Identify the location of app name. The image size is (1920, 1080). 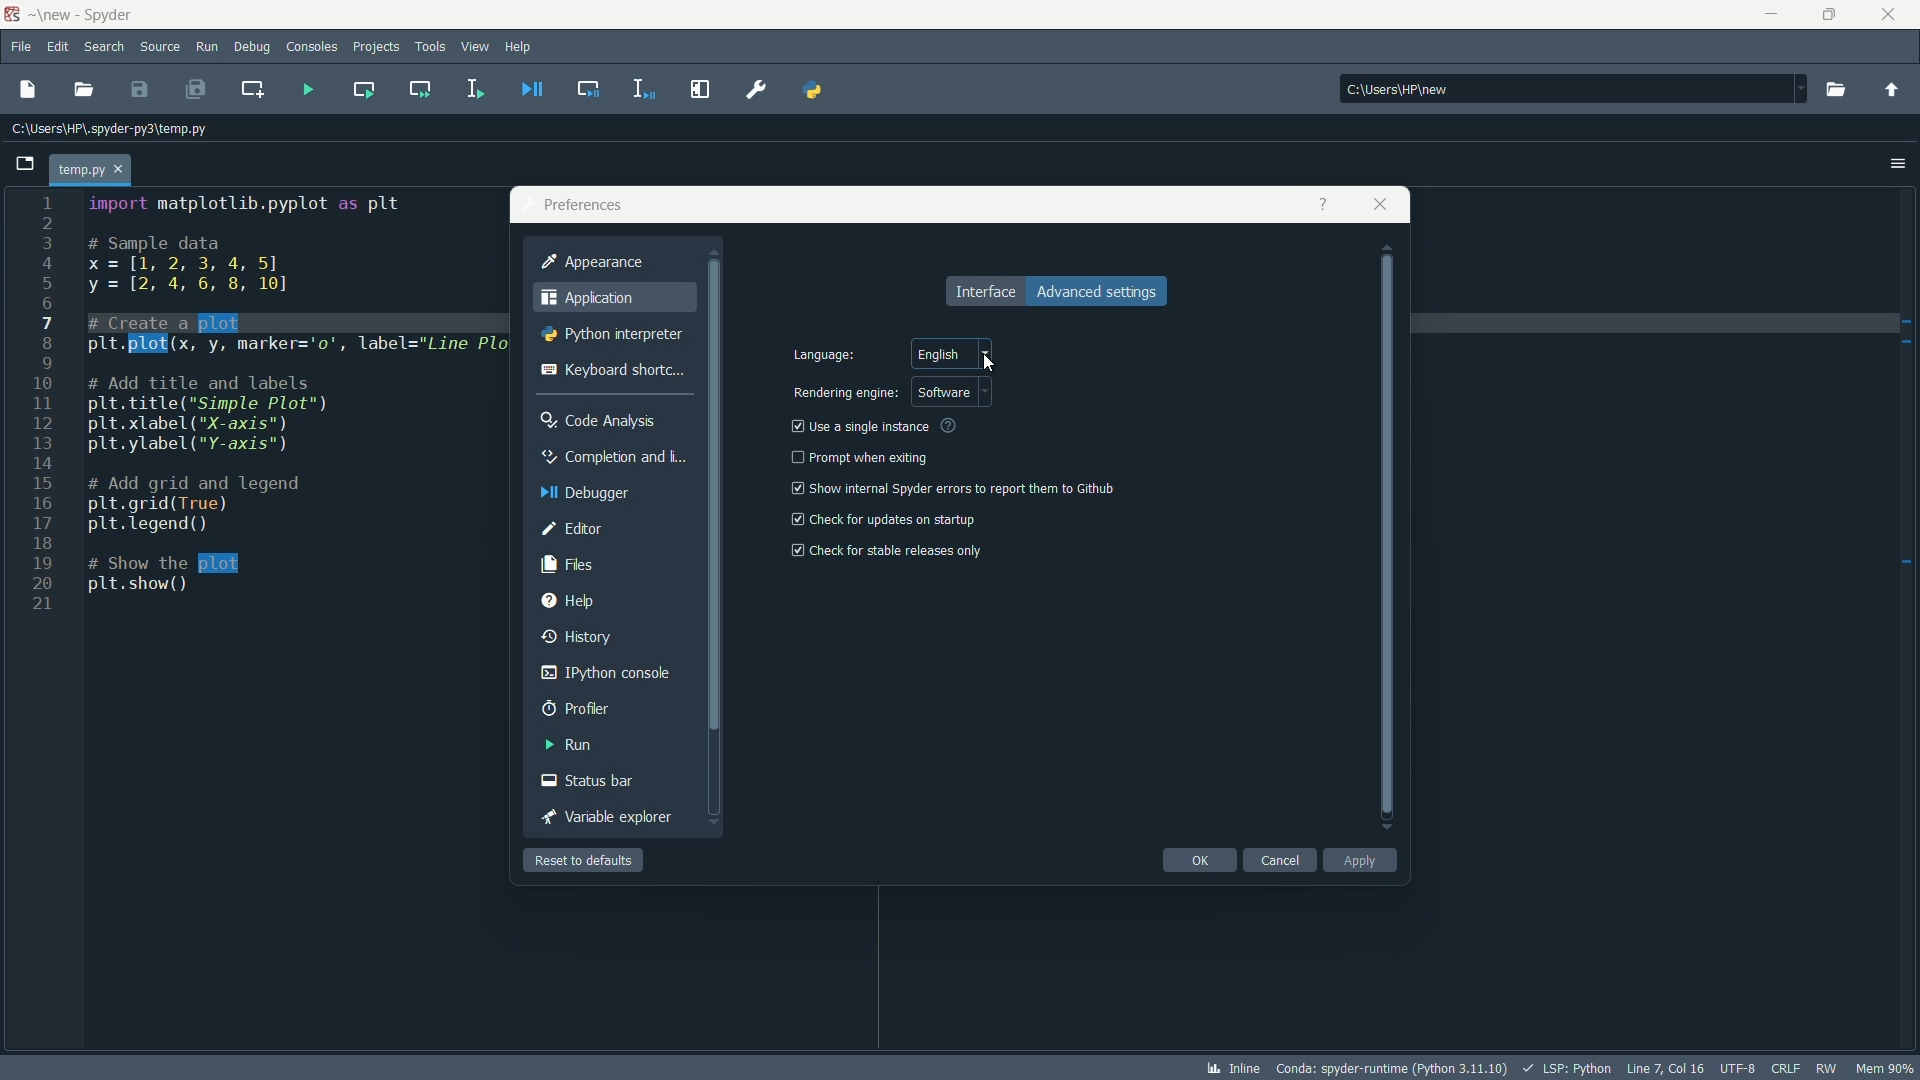
(108, 17).